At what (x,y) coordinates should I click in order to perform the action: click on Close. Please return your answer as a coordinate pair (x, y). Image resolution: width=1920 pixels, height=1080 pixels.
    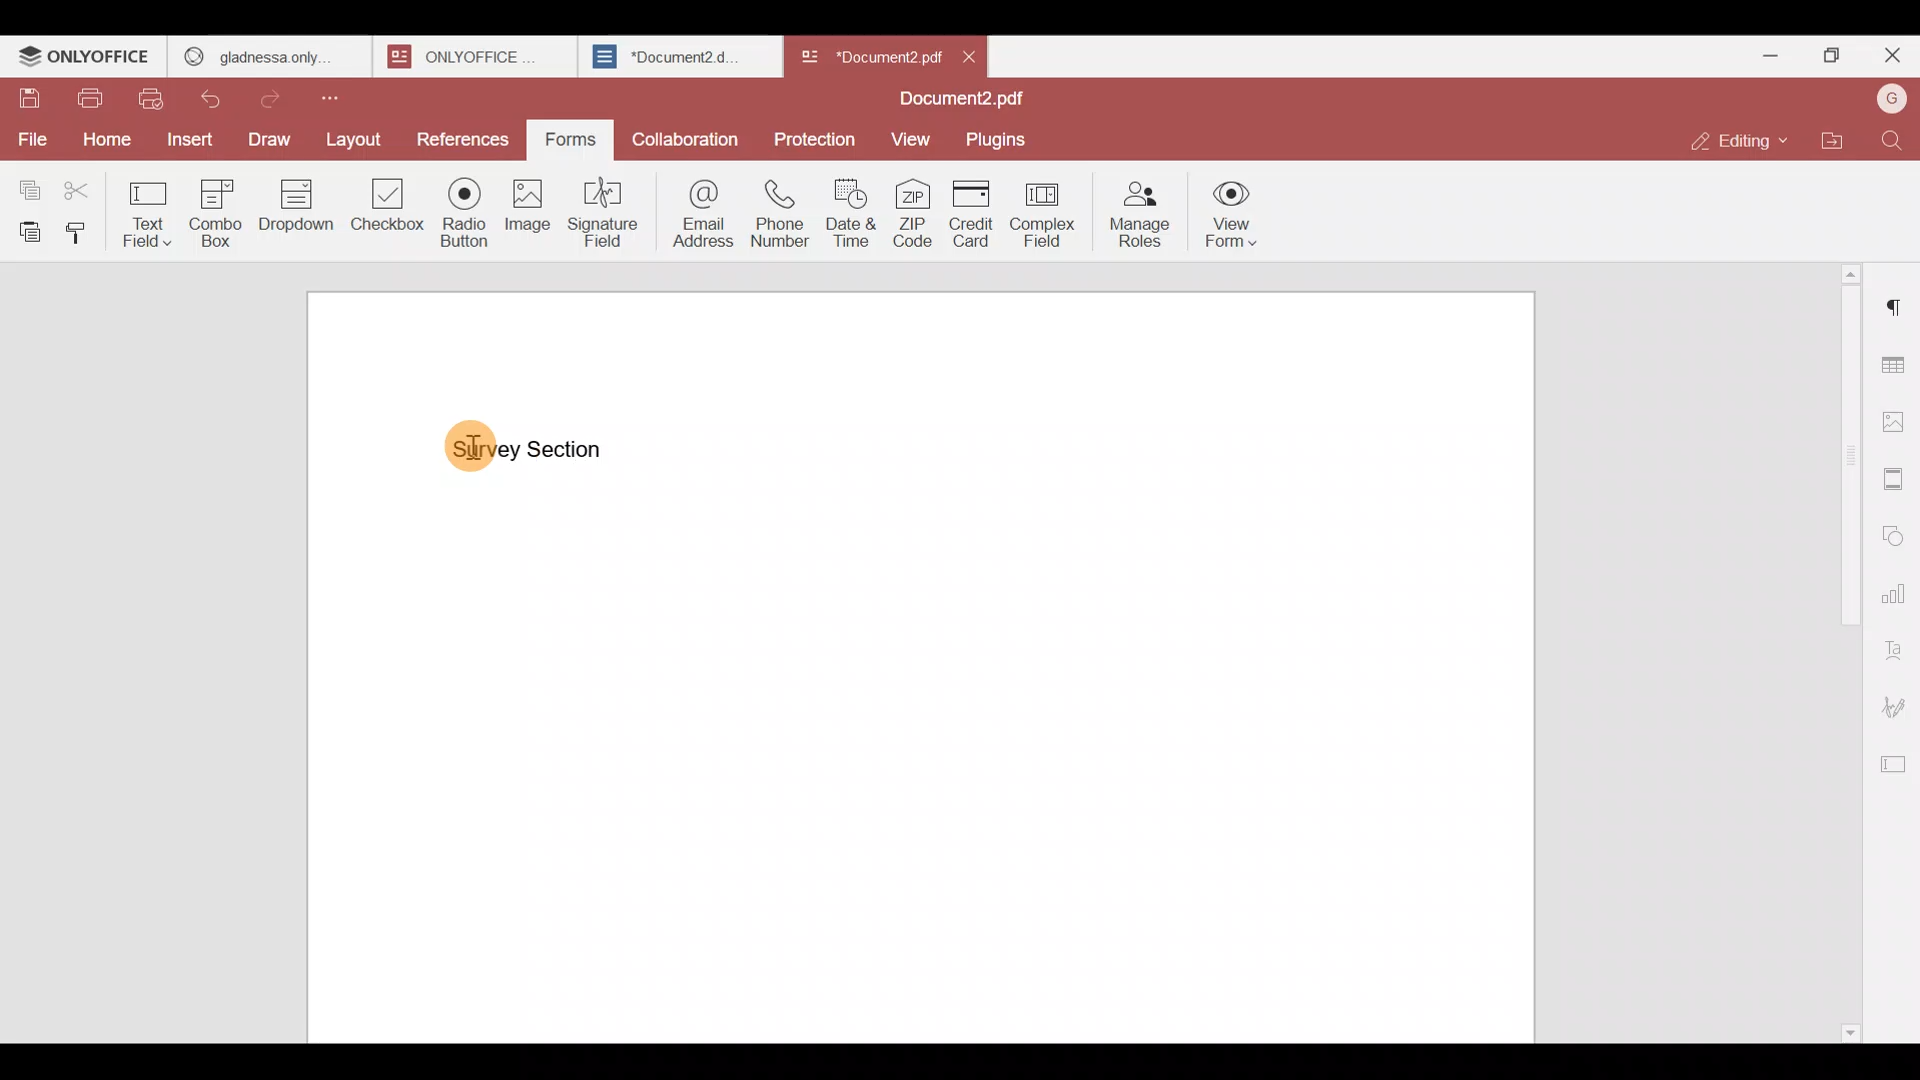
    Looking at the image, I should click on (1891, 60).